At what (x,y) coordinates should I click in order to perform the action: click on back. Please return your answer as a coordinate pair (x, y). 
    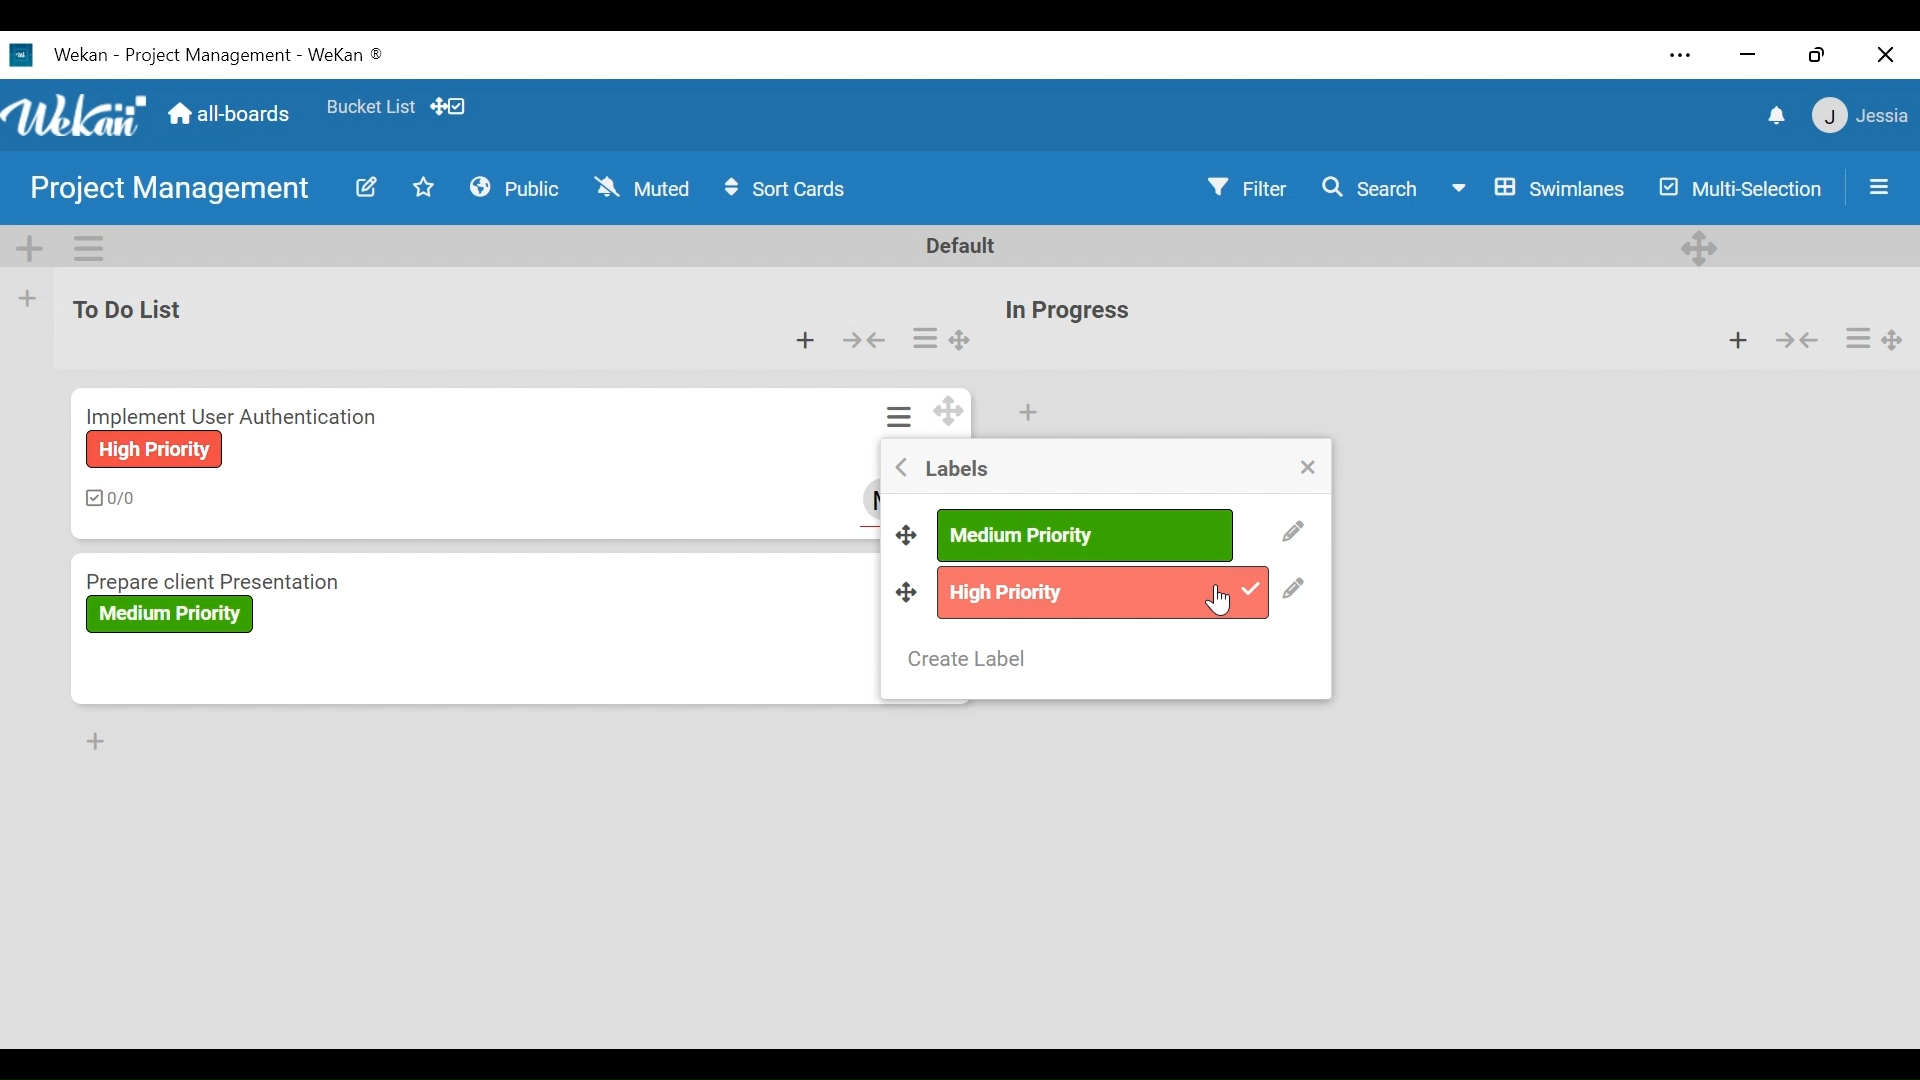
    Looking at the image, I should click on (897, 471).